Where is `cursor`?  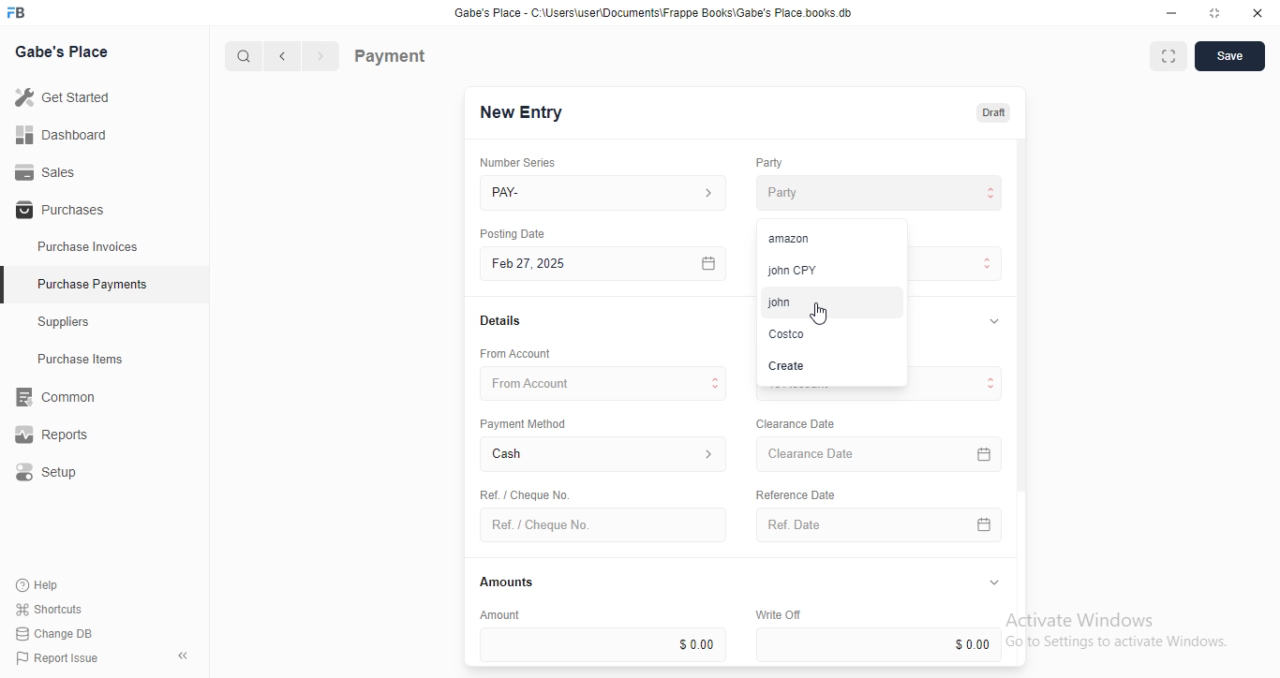
cursor is located at coordinates (821, 311).